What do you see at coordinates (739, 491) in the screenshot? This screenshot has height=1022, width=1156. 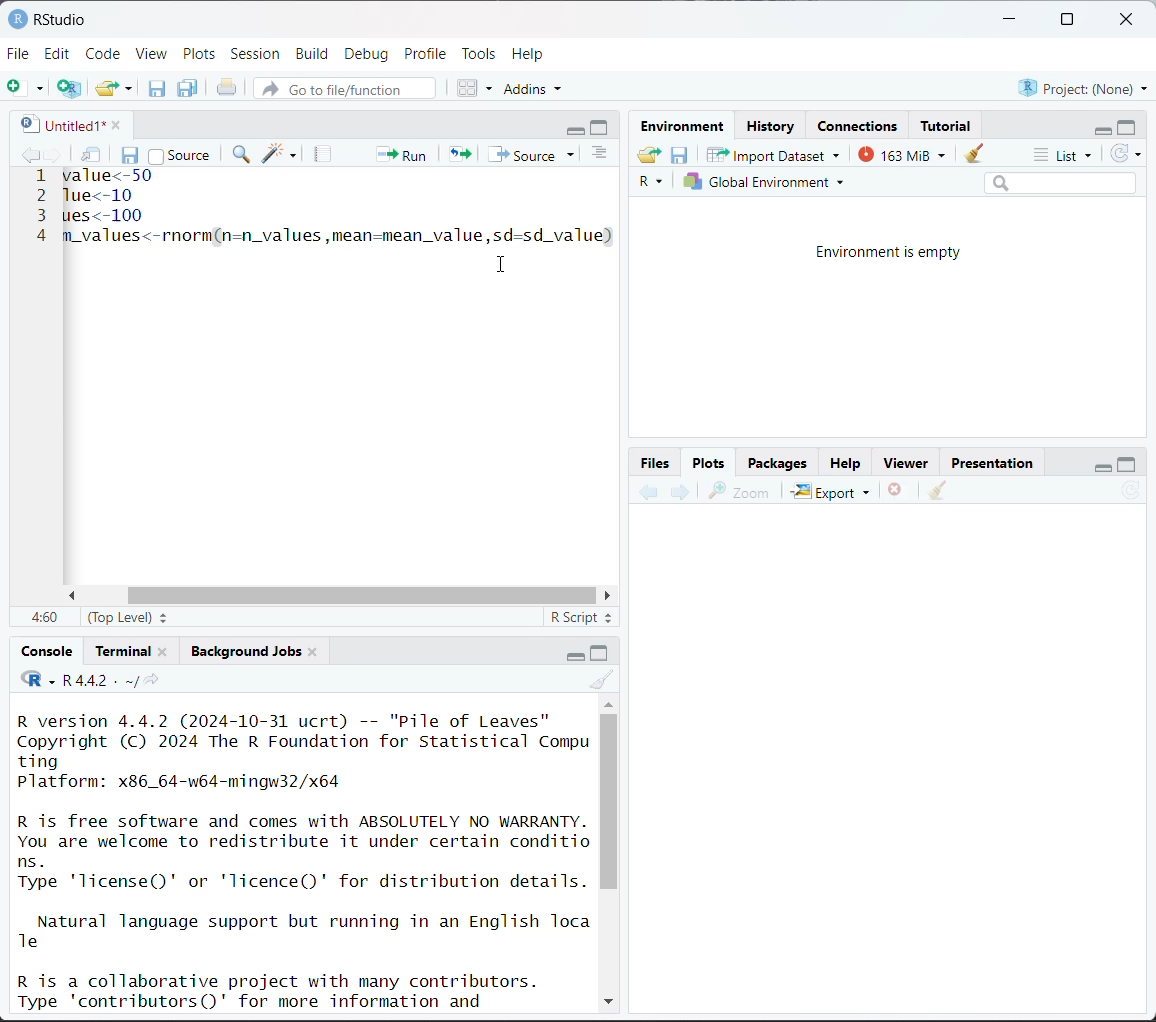 I see `zoom` at bounding box center [739, 491].